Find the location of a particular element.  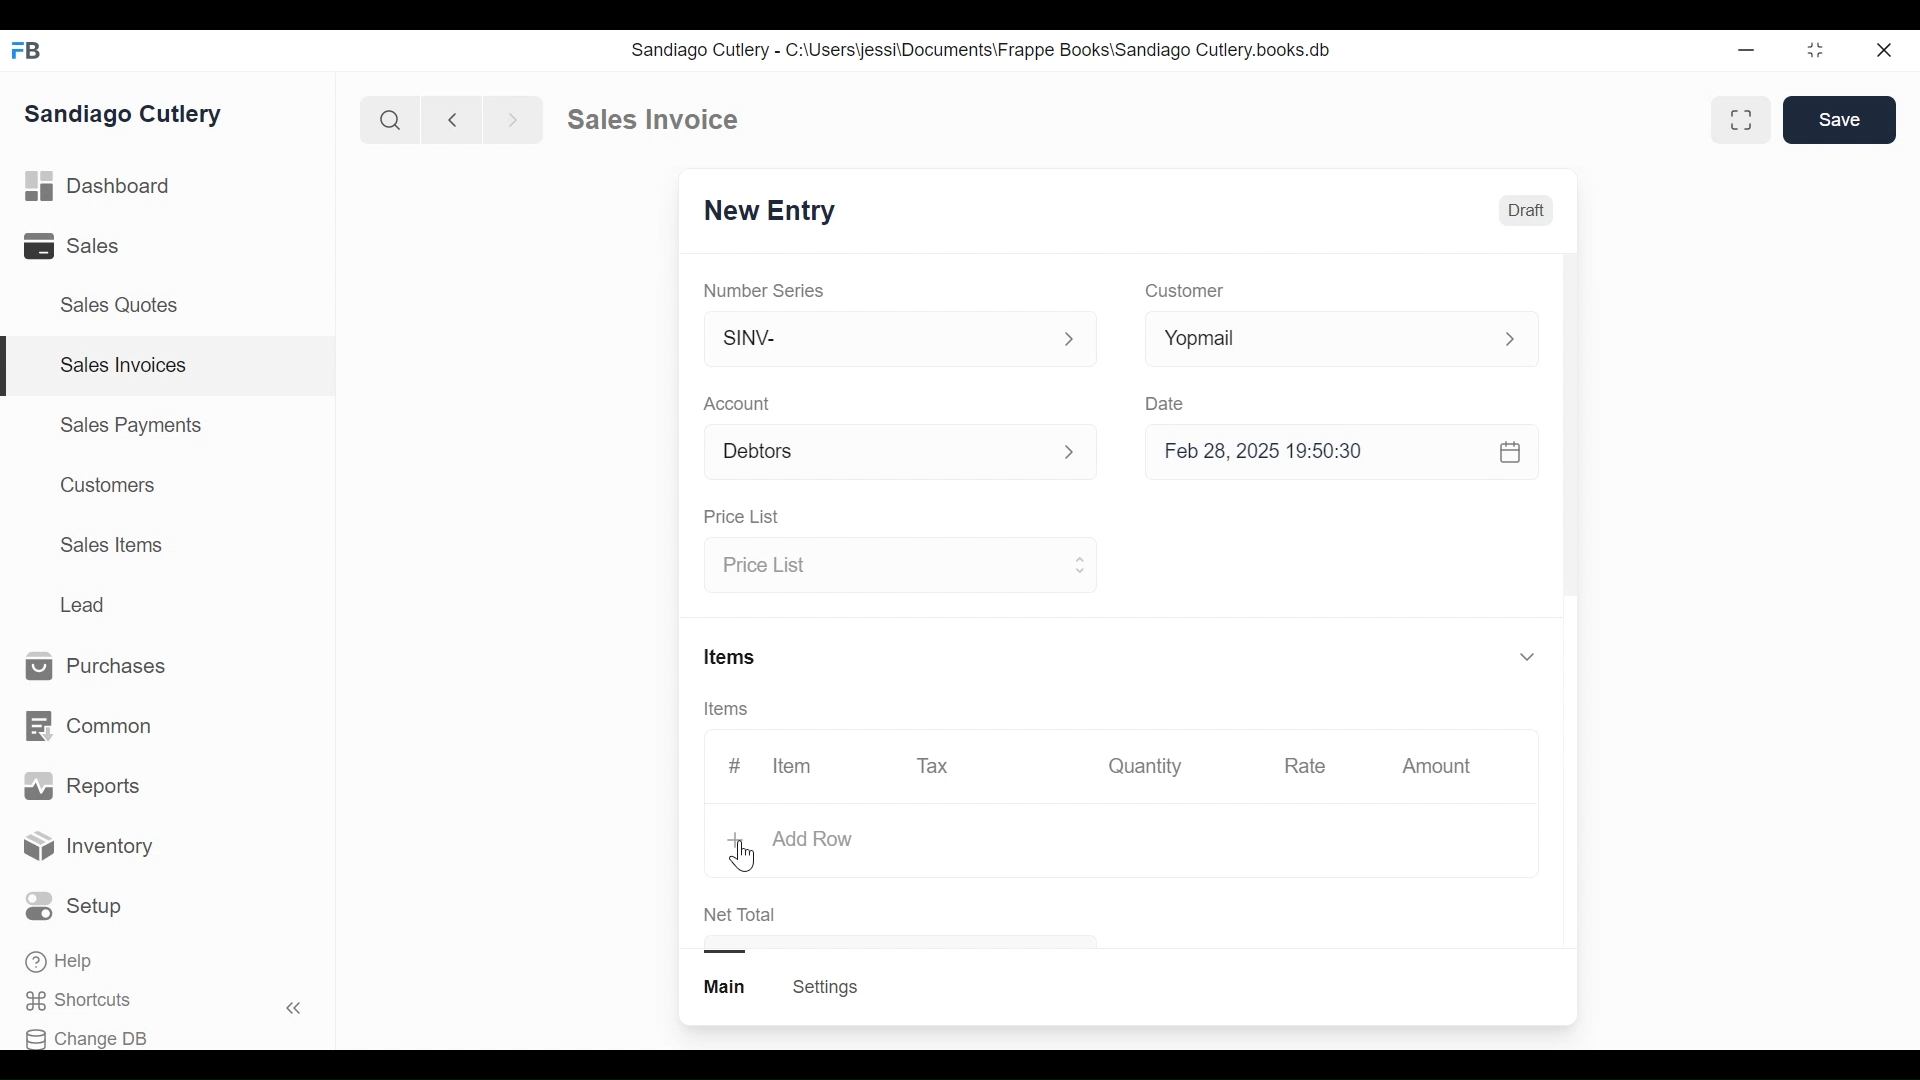

Sales Items is located at coordinates (111, 543).